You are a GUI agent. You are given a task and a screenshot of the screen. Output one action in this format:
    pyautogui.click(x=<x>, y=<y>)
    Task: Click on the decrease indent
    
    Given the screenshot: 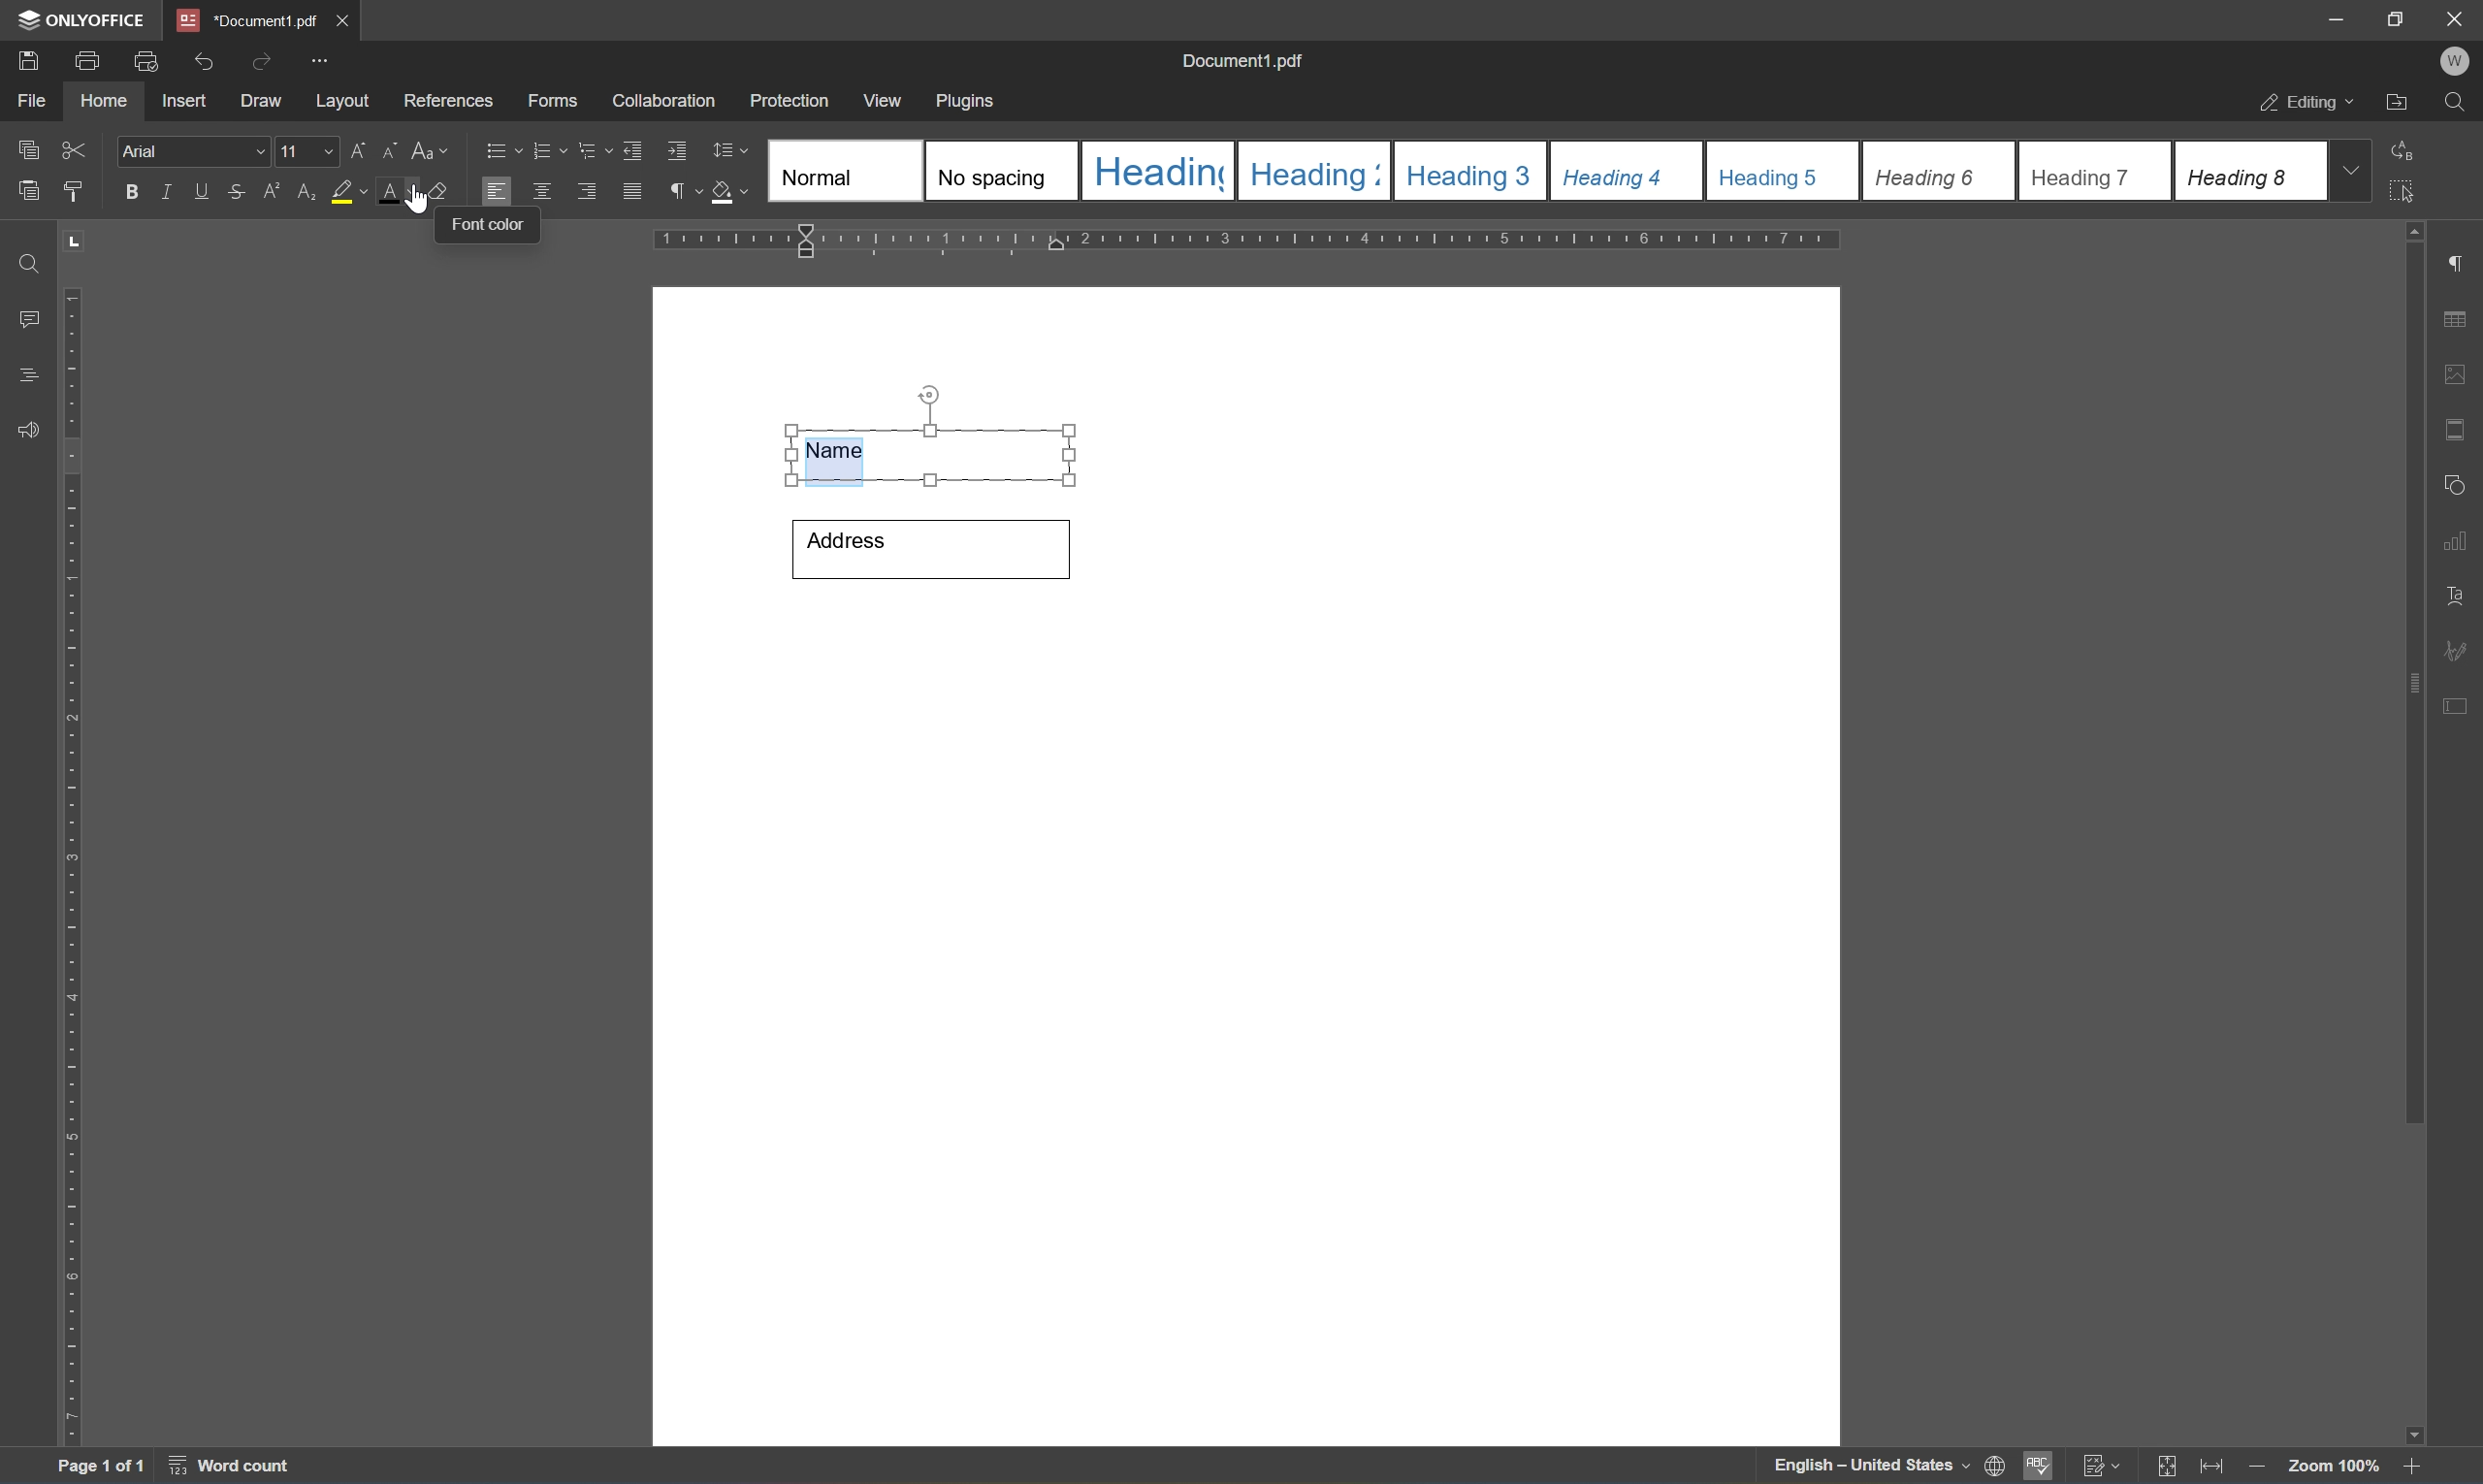 What is the action you would take?
    pyautogui.click(x=633, y=149)
    